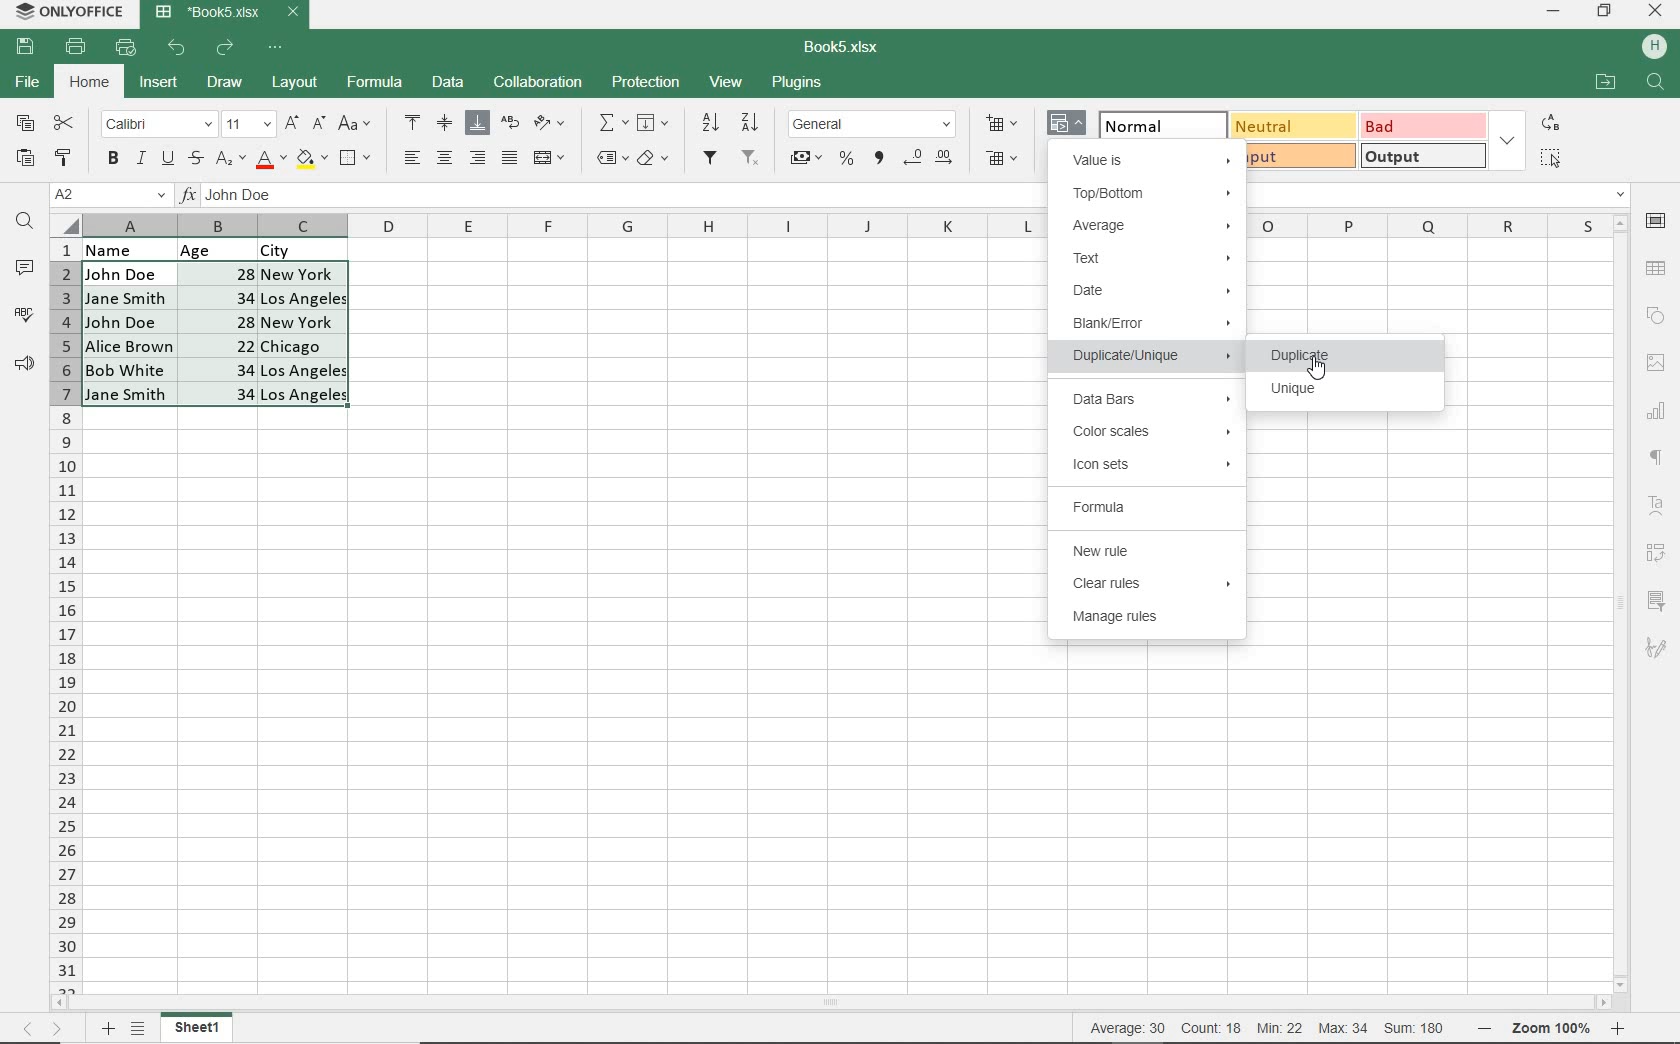  I want to click on COLLABORATION, so click(536, 83).